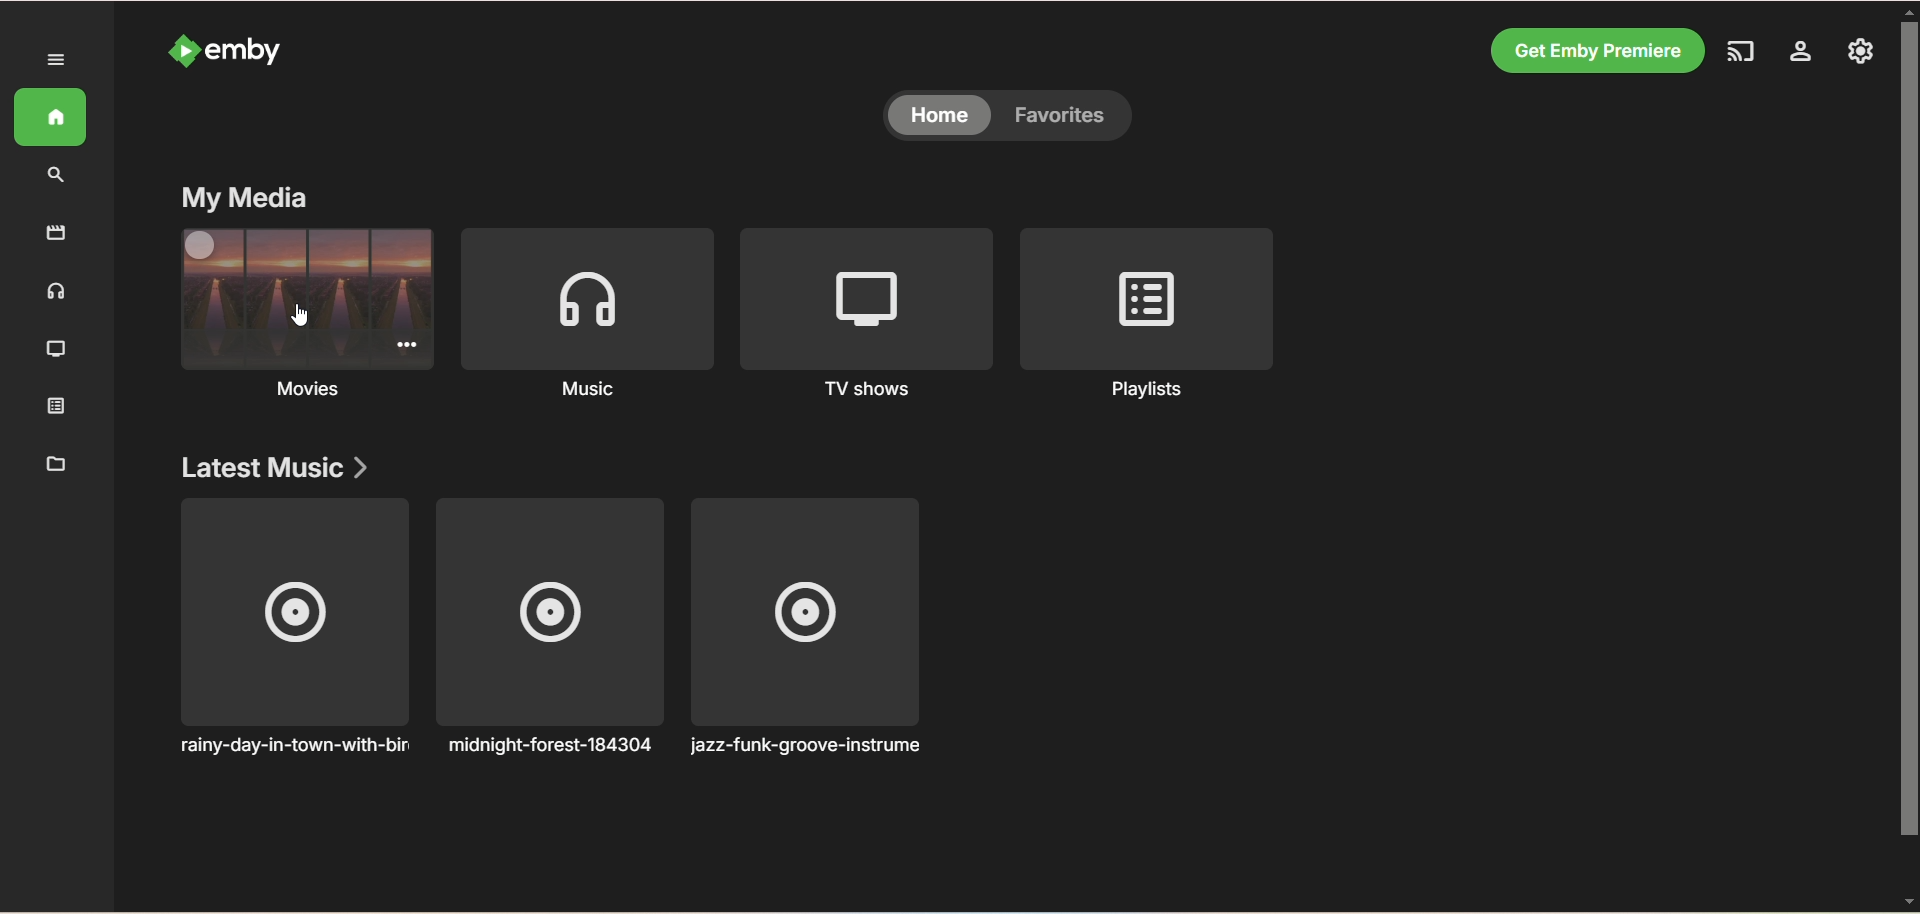 The width and height of the screenshot is (1920, 914). I want to click on home, so click(937, 118).